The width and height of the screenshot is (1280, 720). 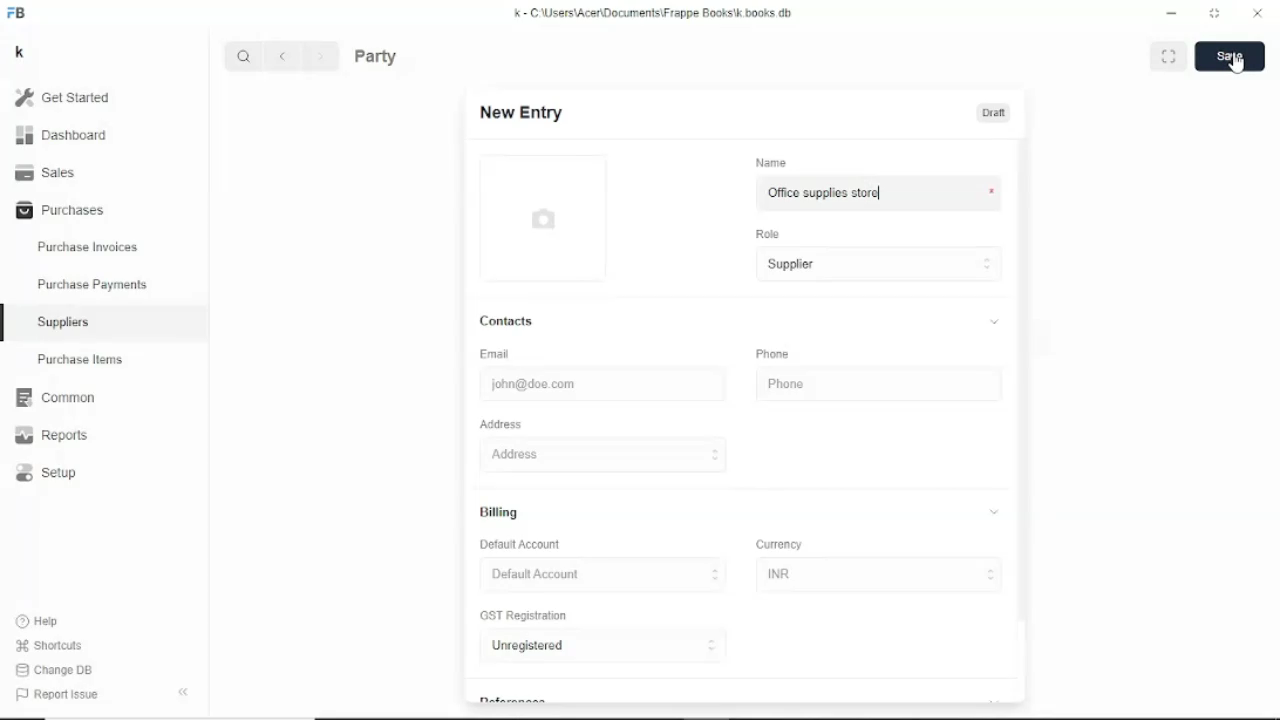 What do you see at coordinates (738, 454) in the screenshot?
I see `Address` at bounding box center [738, 454].